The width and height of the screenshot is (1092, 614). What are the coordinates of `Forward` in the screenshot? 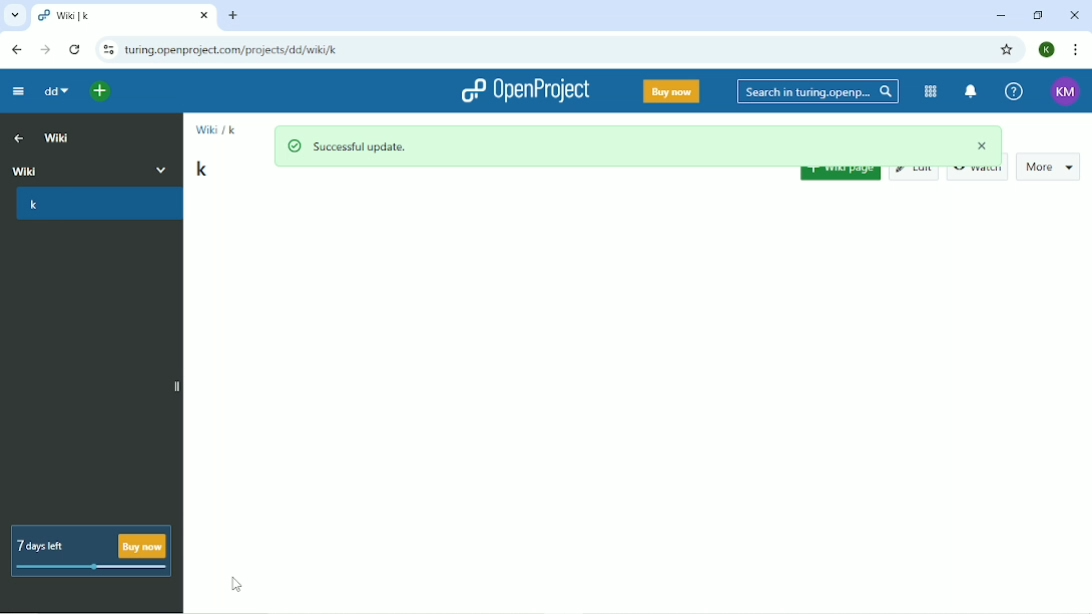 It's located at (46, 49).